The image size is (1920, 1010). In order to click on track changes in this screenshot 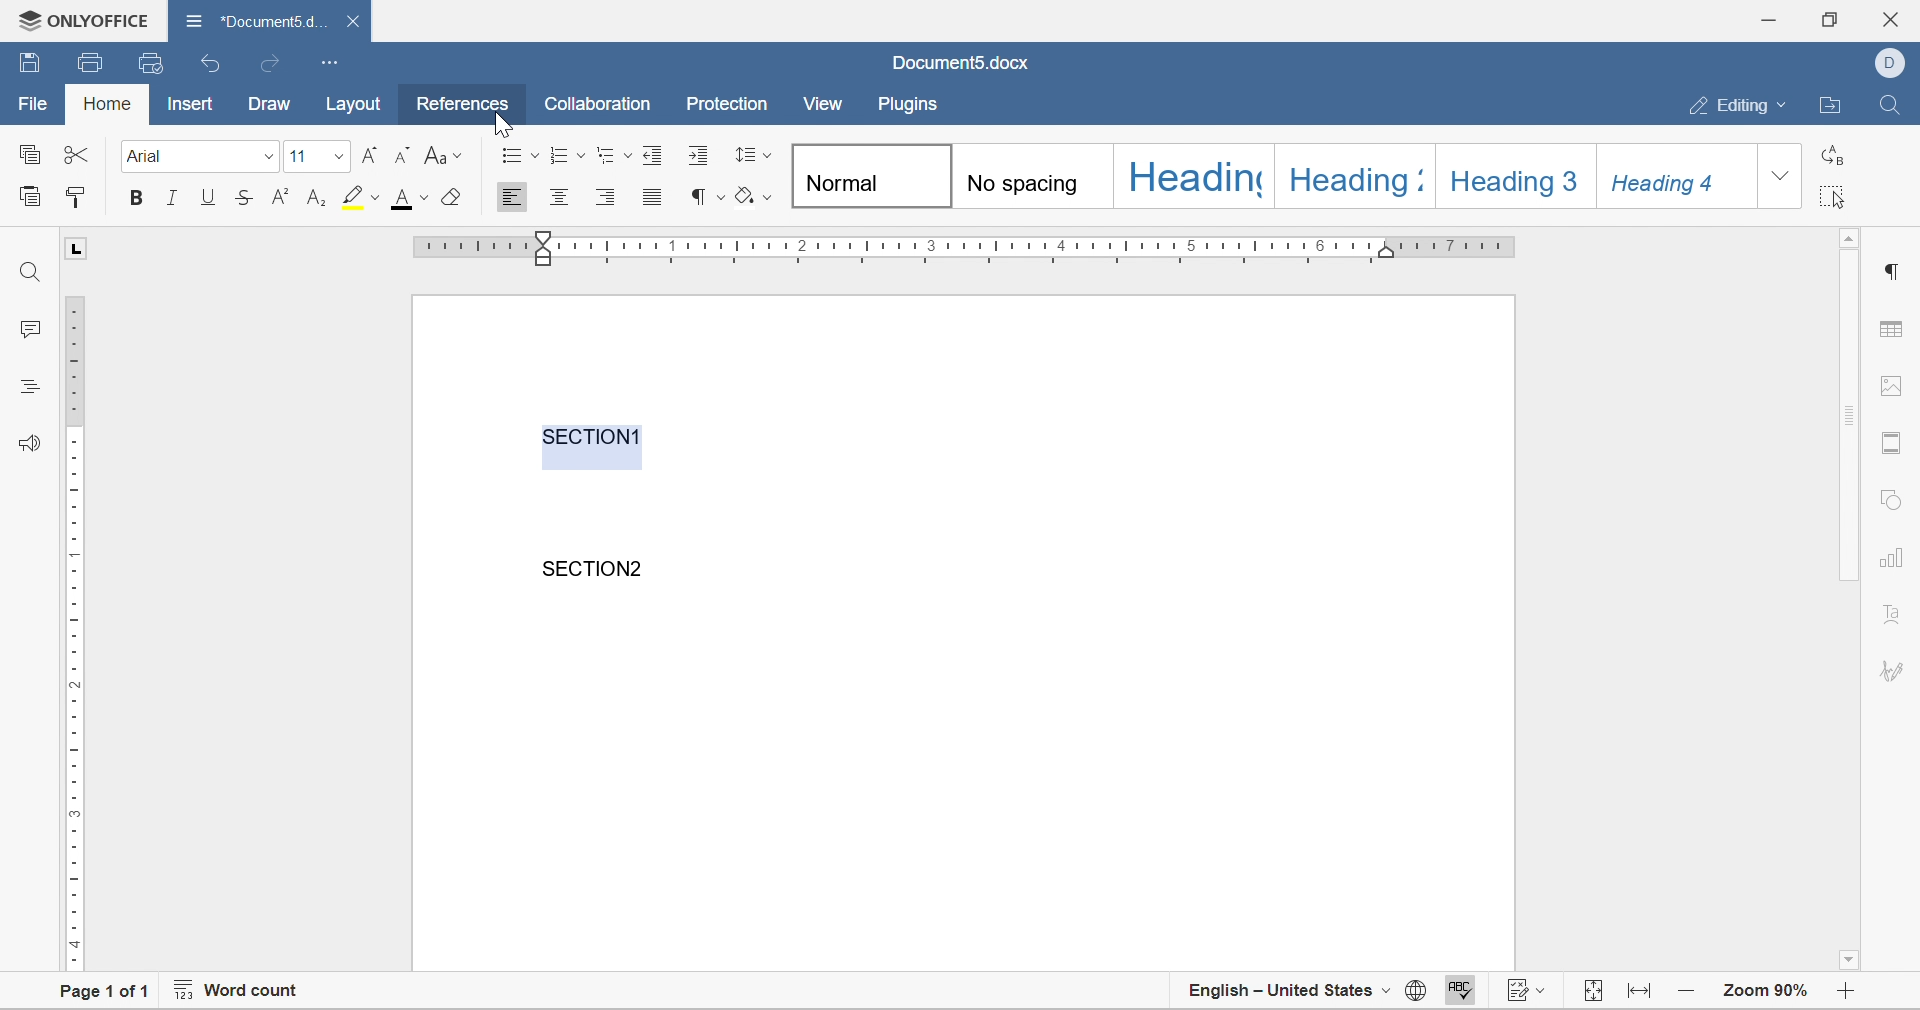, I will do `click(1530, 993)`.